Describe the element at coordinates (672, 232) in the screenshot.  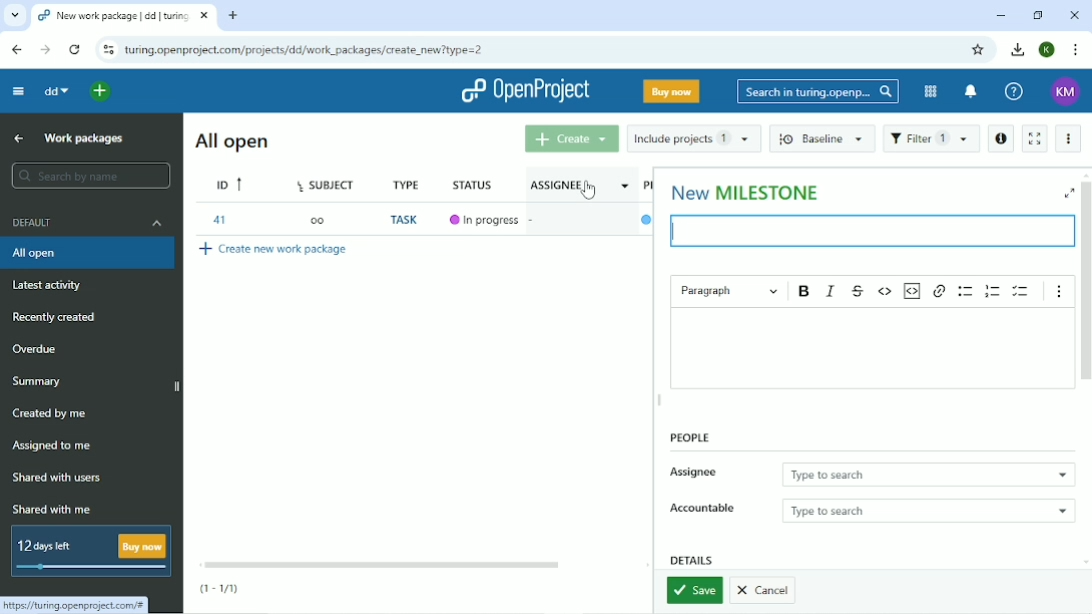
I see `typing cursor` at that location.